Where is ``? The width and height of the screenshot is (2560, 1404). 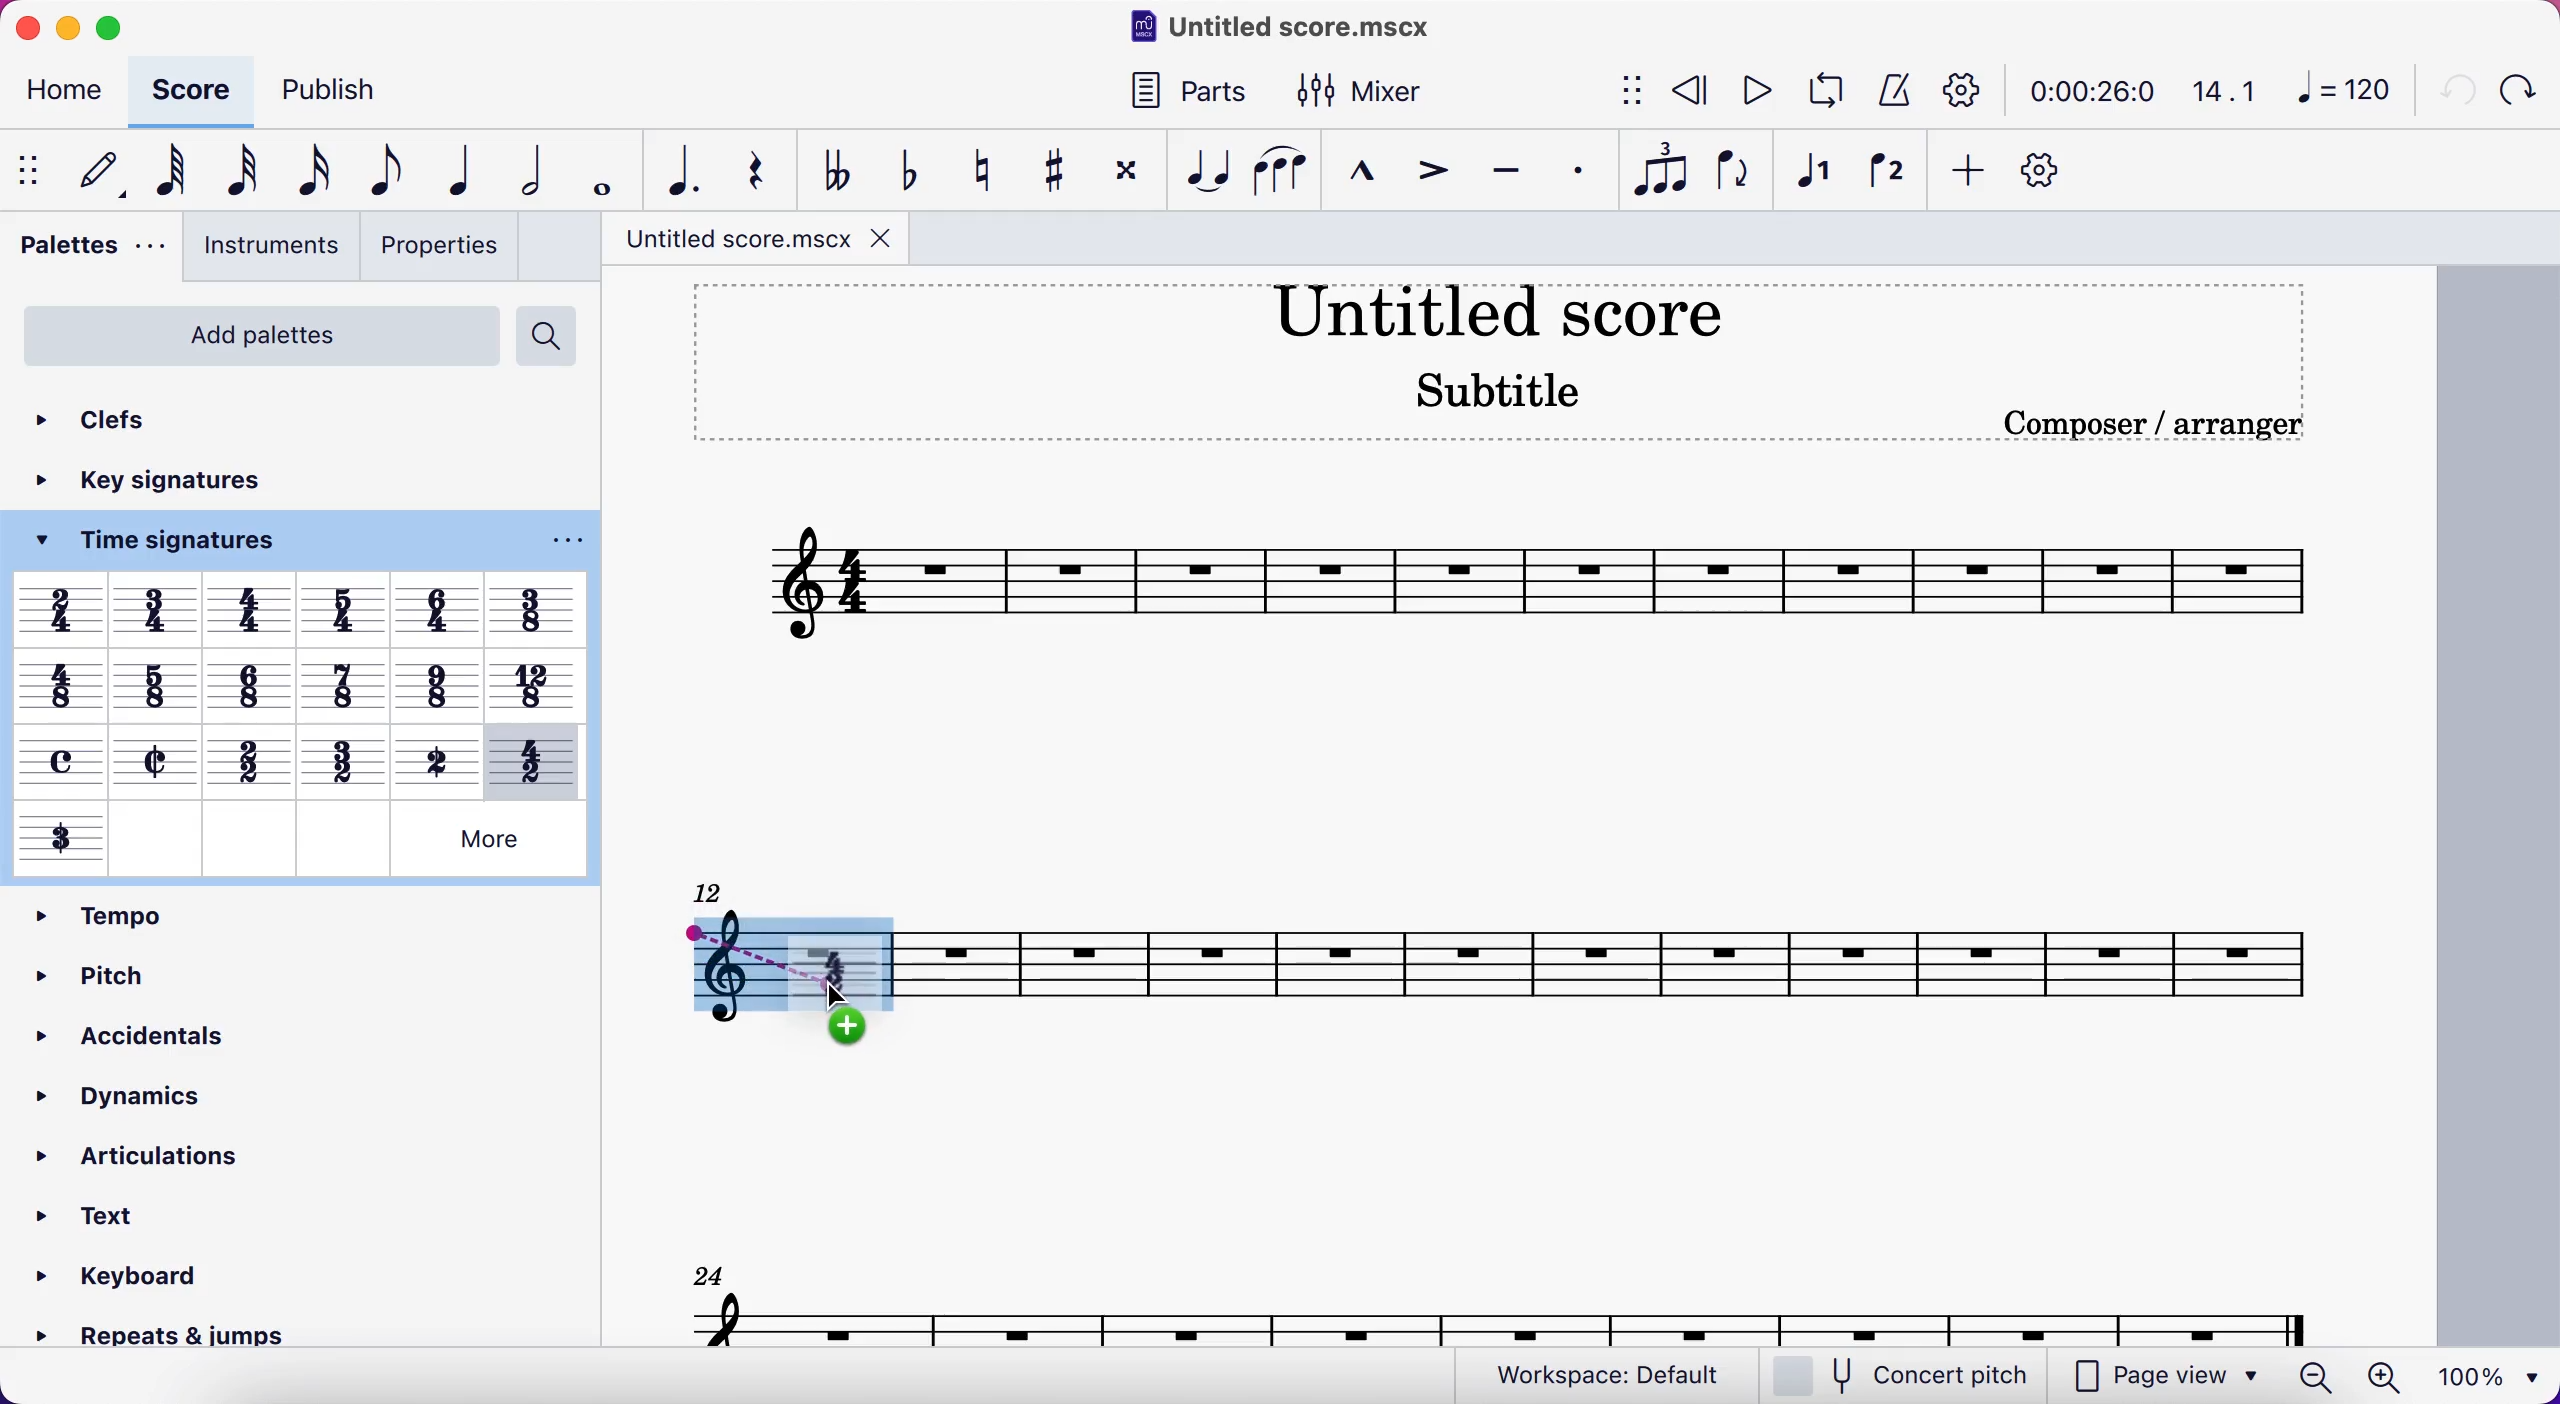
 is located at coordinates (252, 608).